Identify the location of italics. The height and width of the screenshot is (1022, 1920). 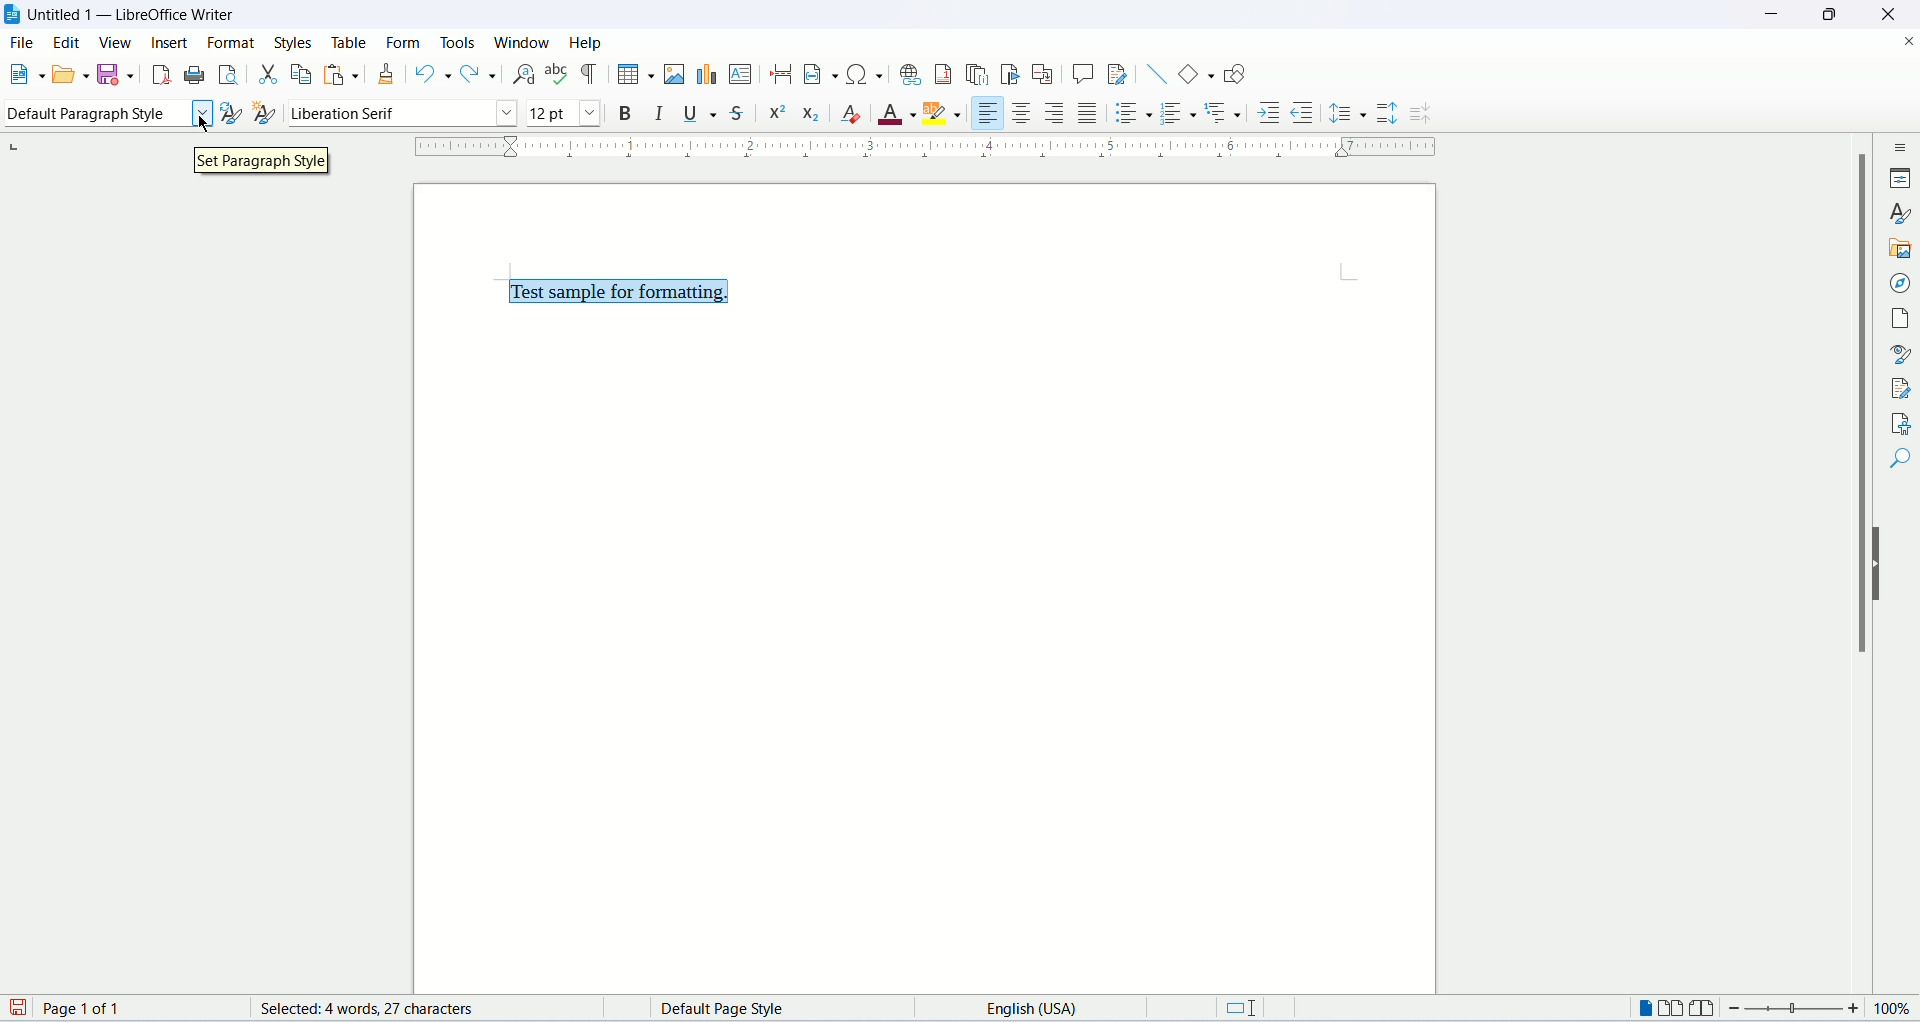
(658, 115).